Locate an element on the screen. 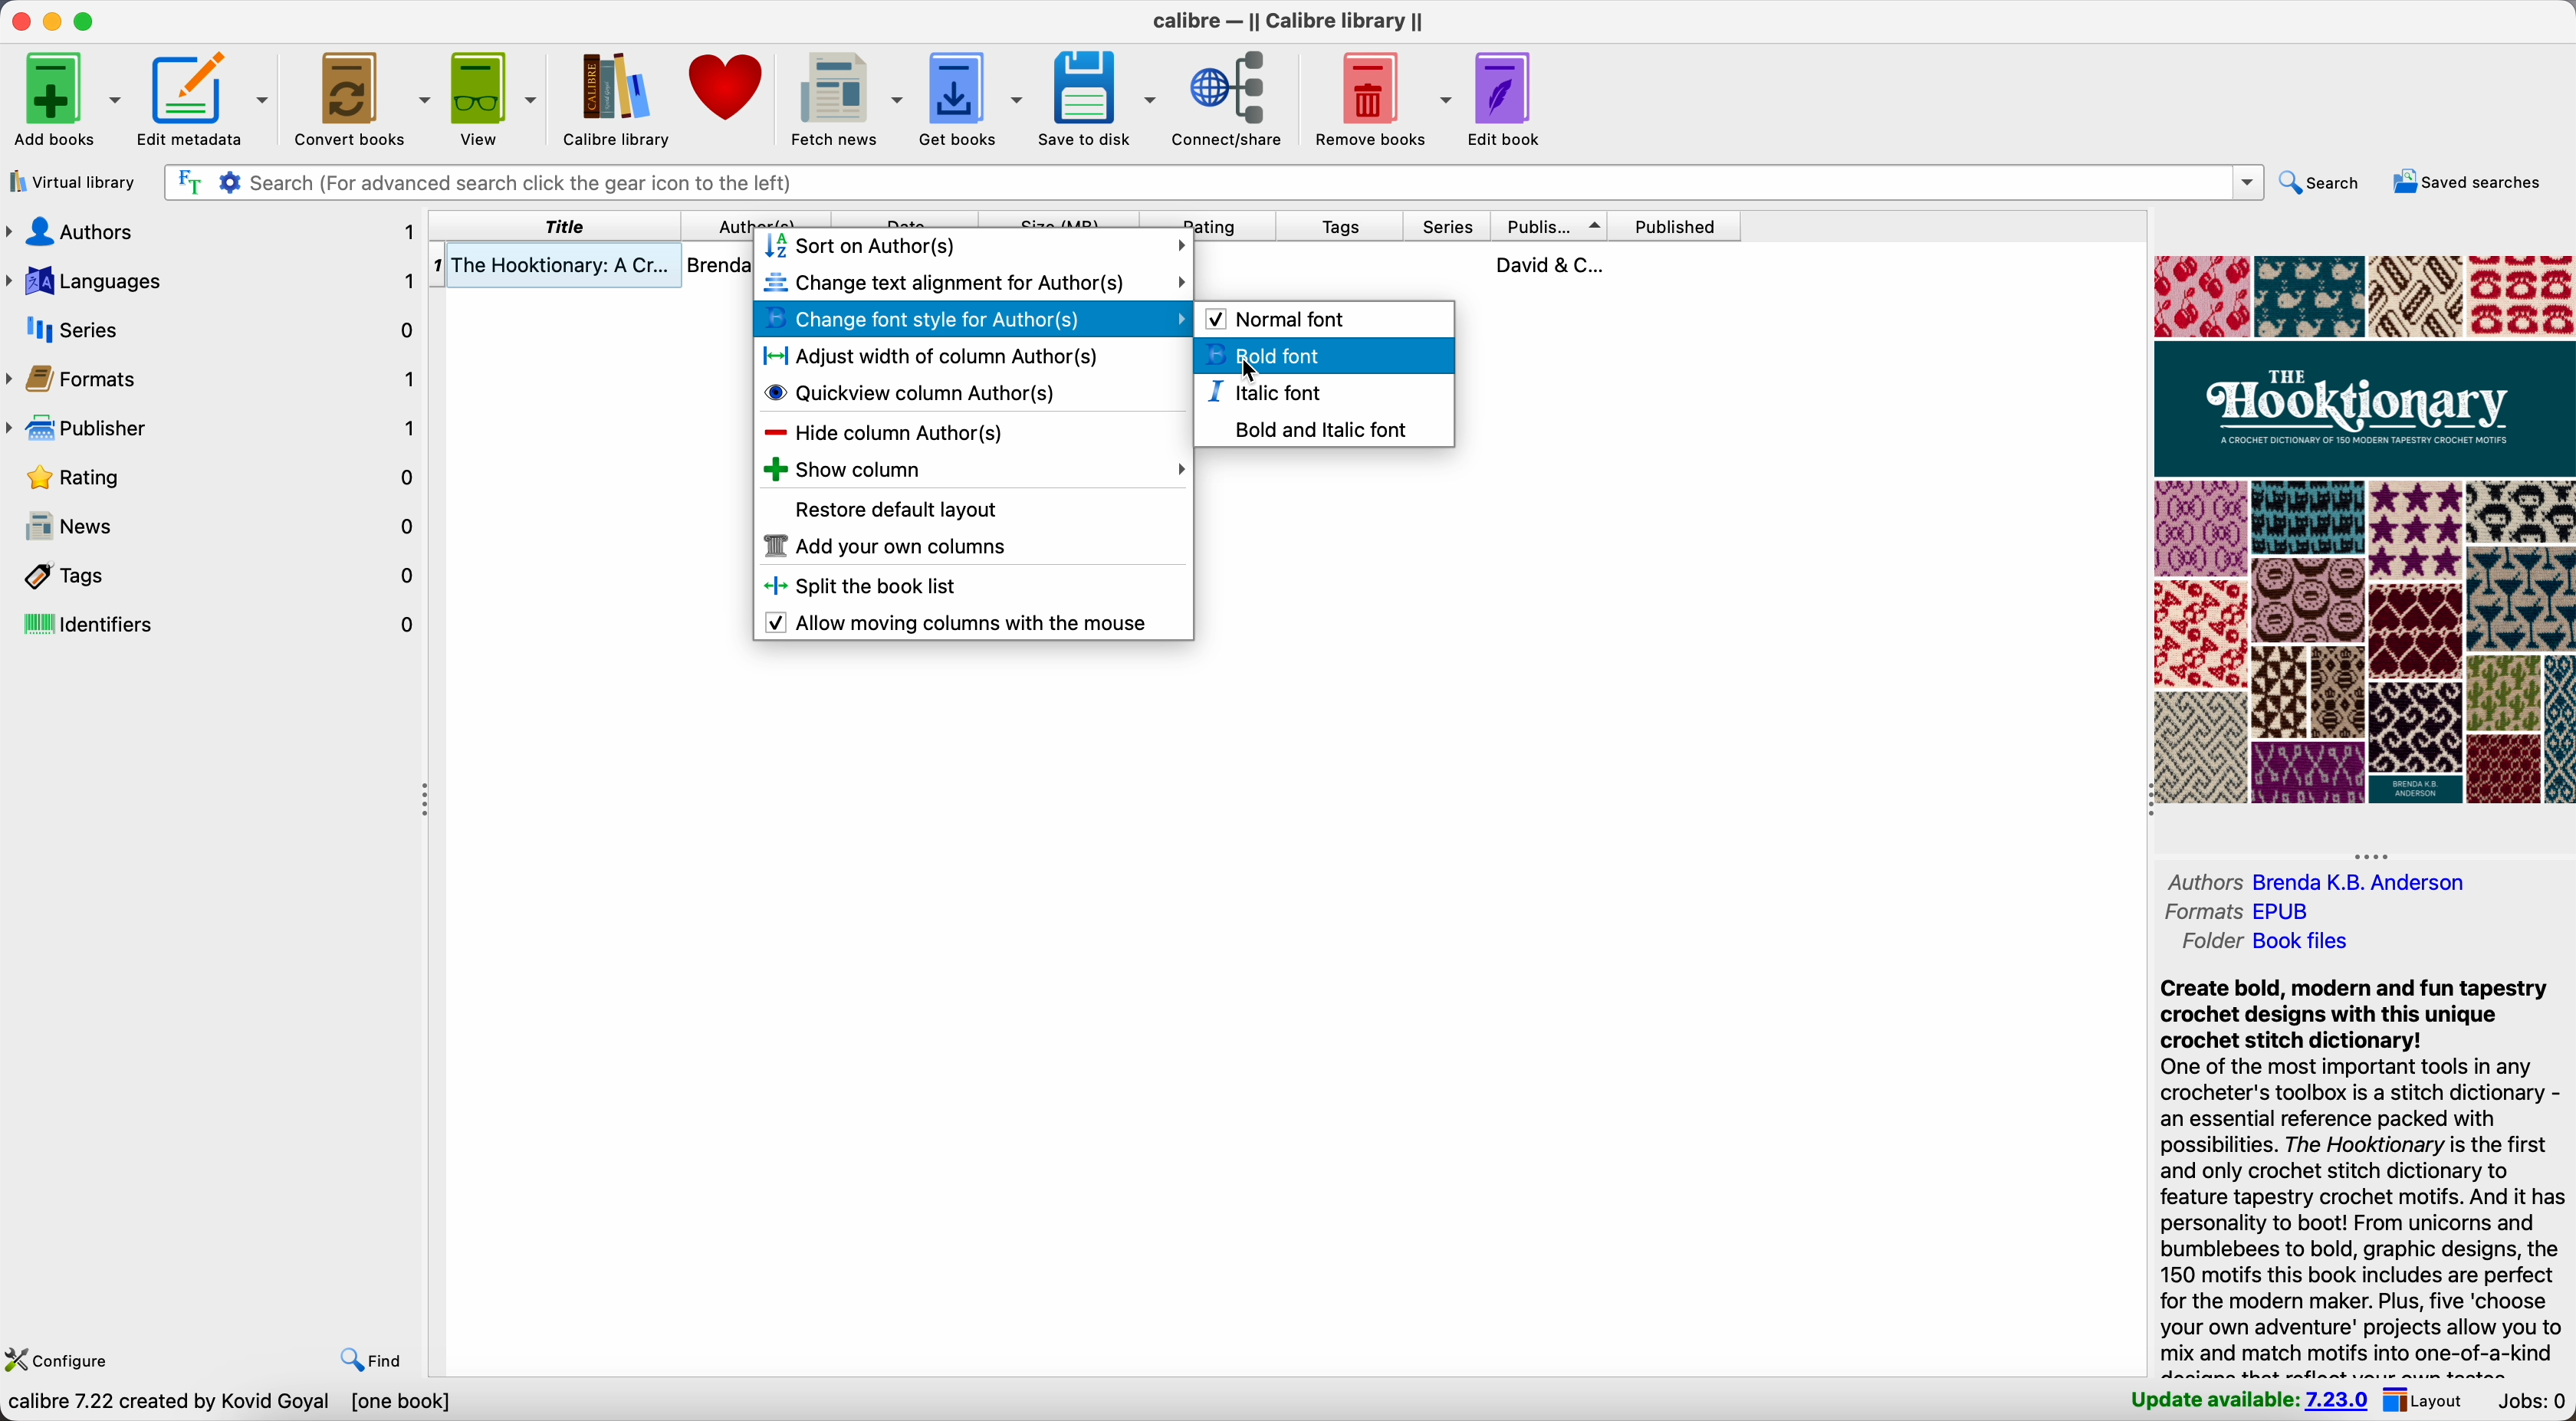  jobs: 0 is located at coordinates (2533, 1402).